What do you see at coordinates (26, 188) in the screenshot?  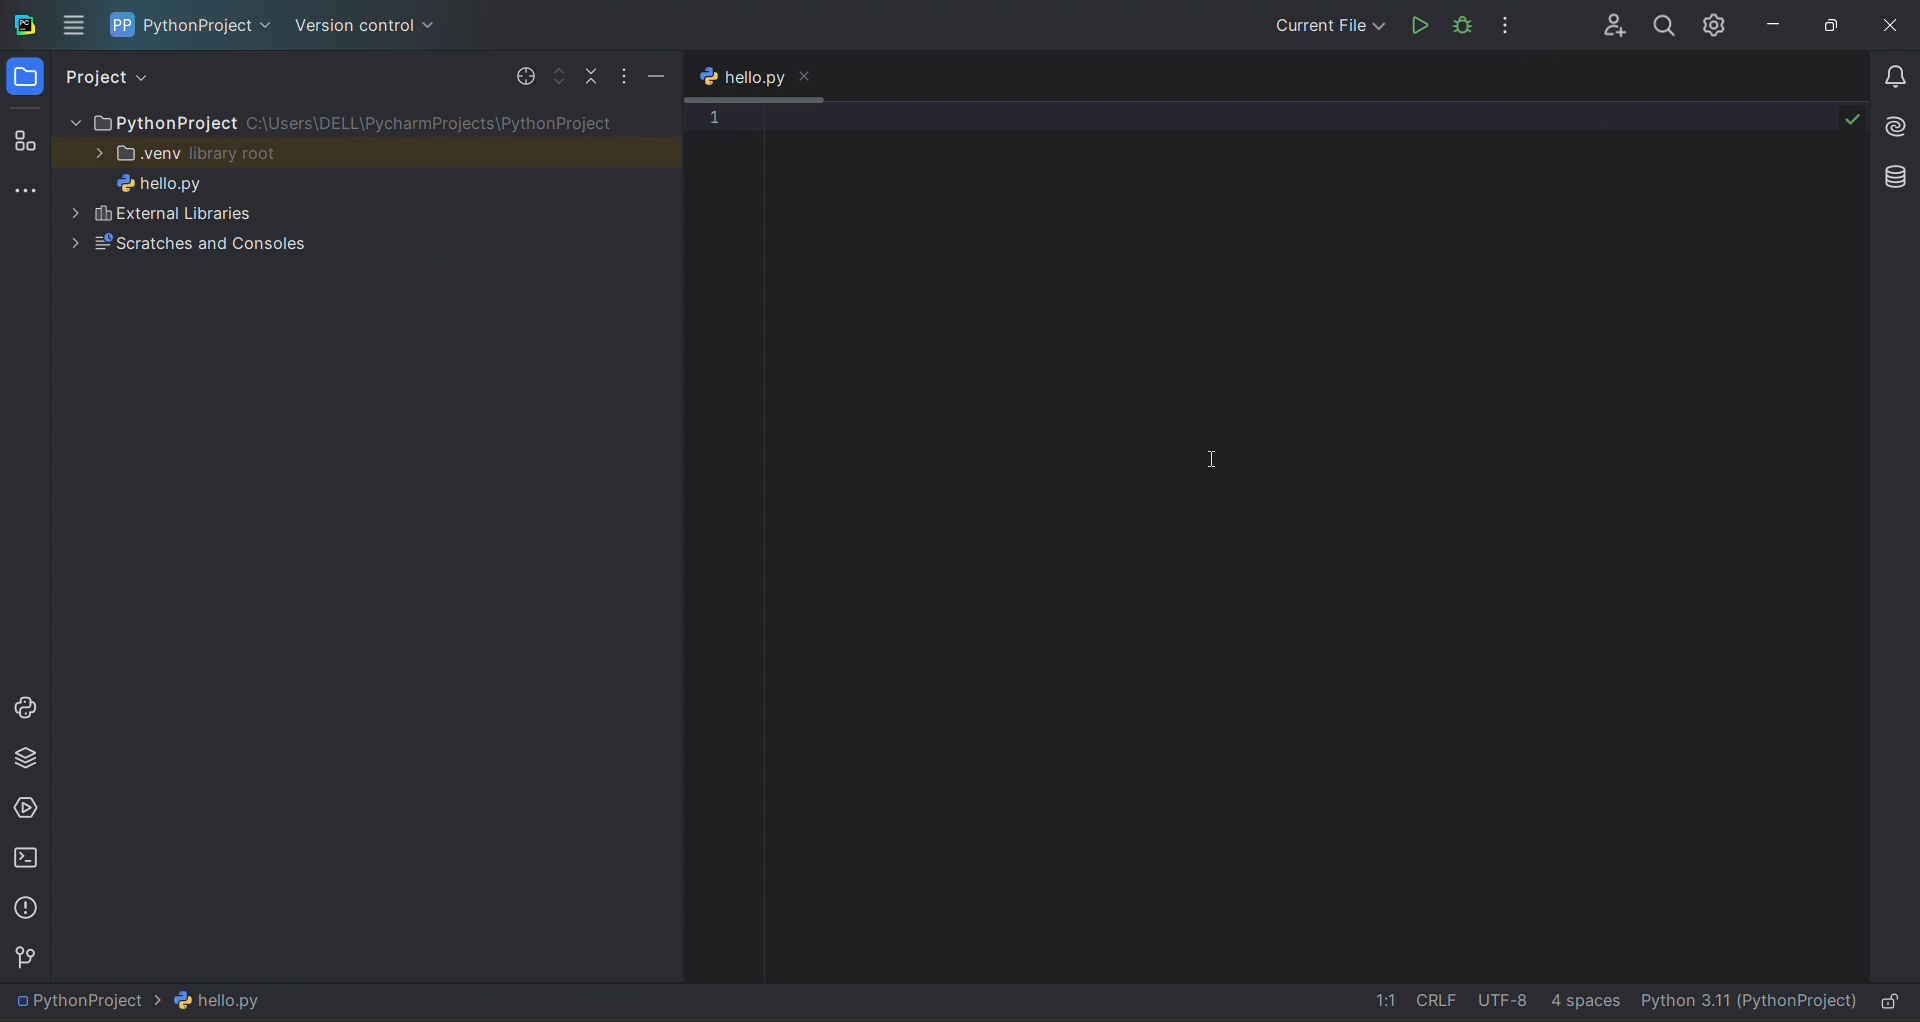 I see `more tools` at bounding box center [26, 188].